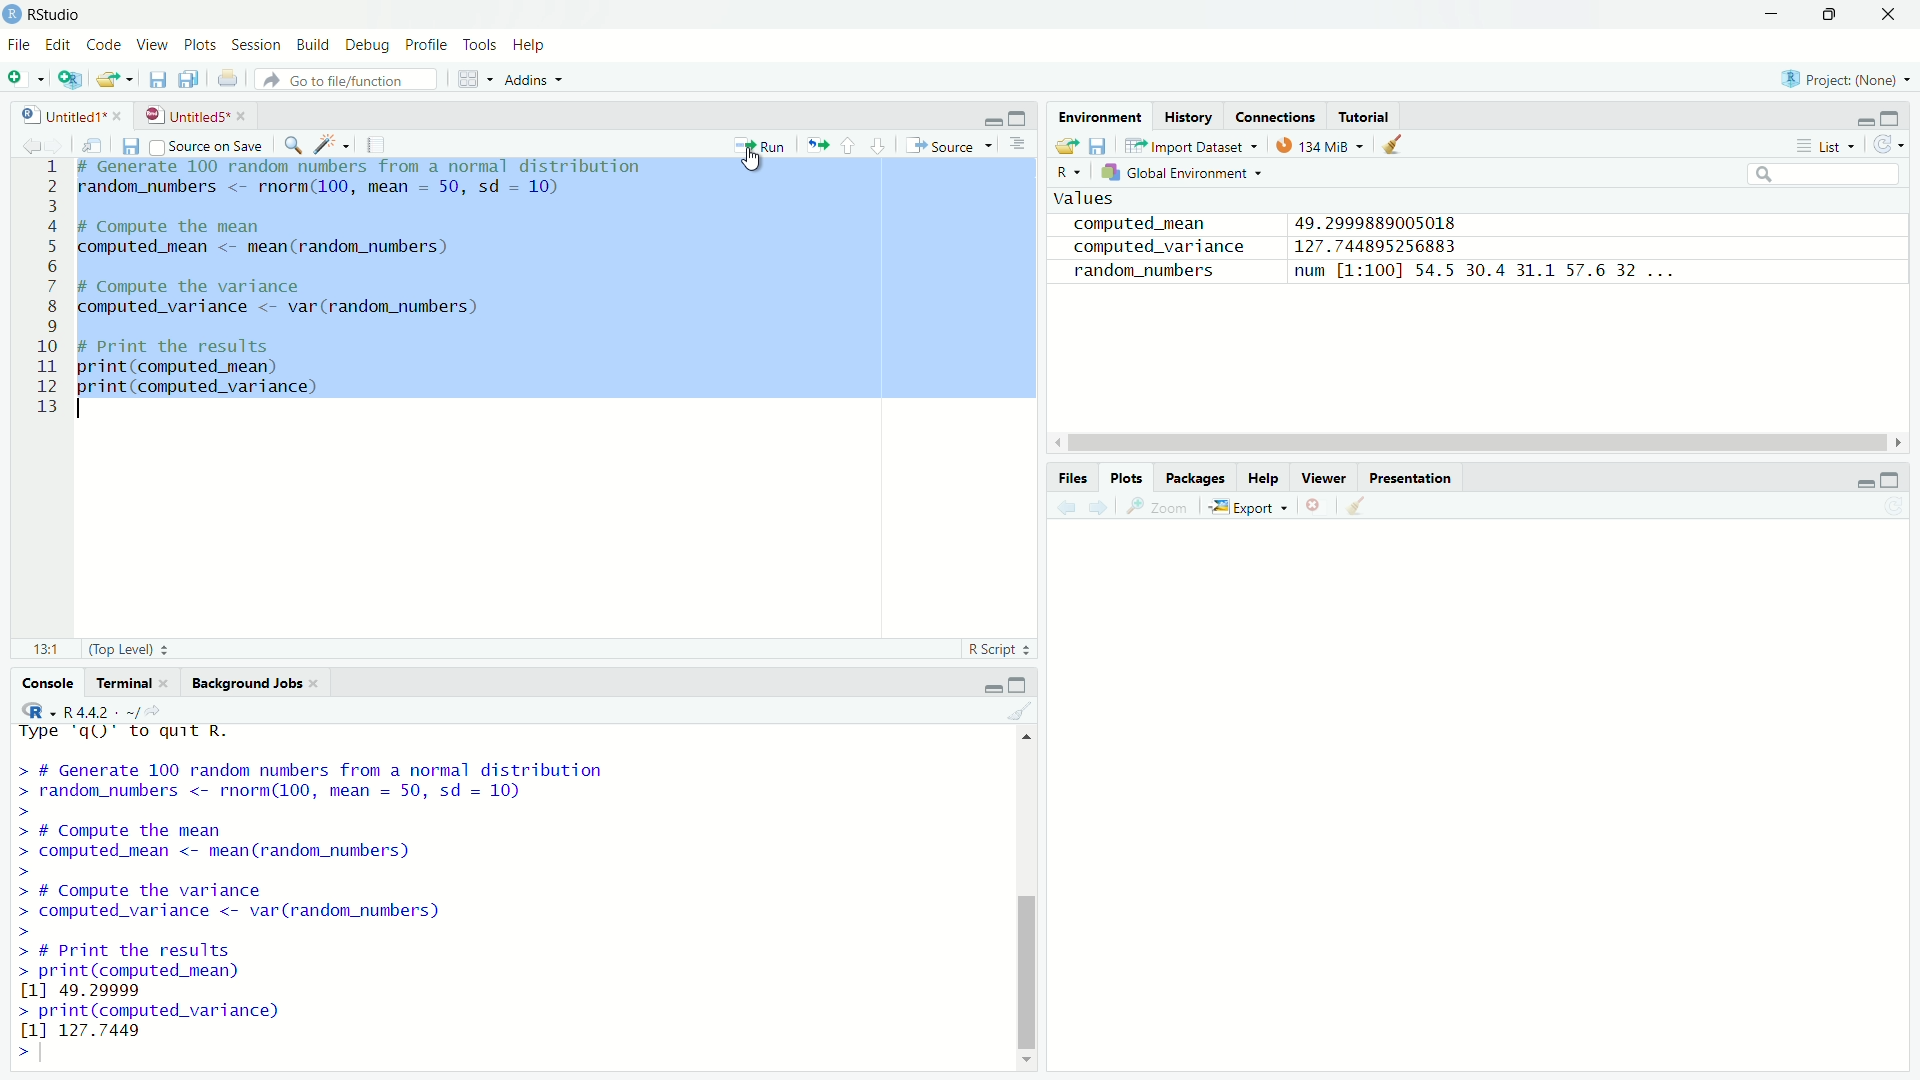  What do you see at coordinates (1088, 201) in the screenshot?
I see `values` at bounding box center [1088, 201].